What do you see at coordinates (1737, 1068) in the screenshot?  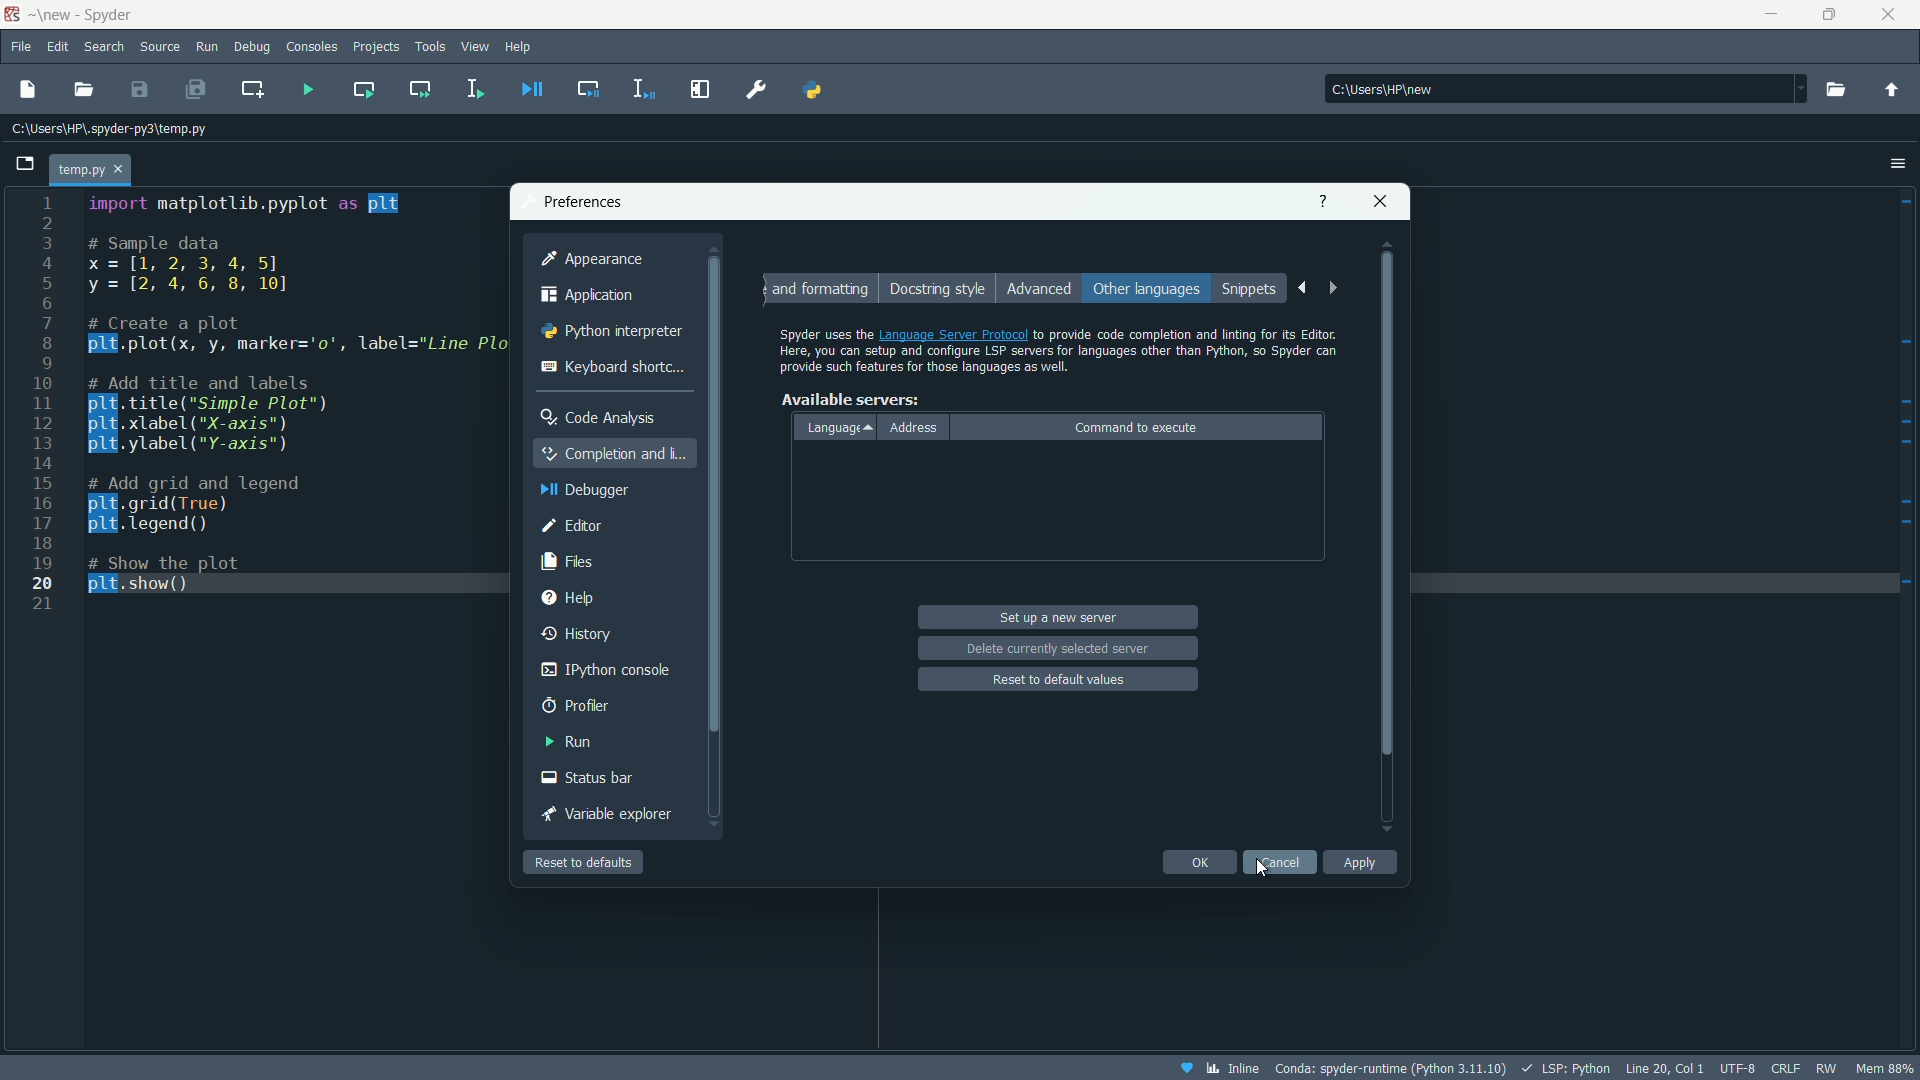 I see `file encoding` at bounding box center [1737, 1068].